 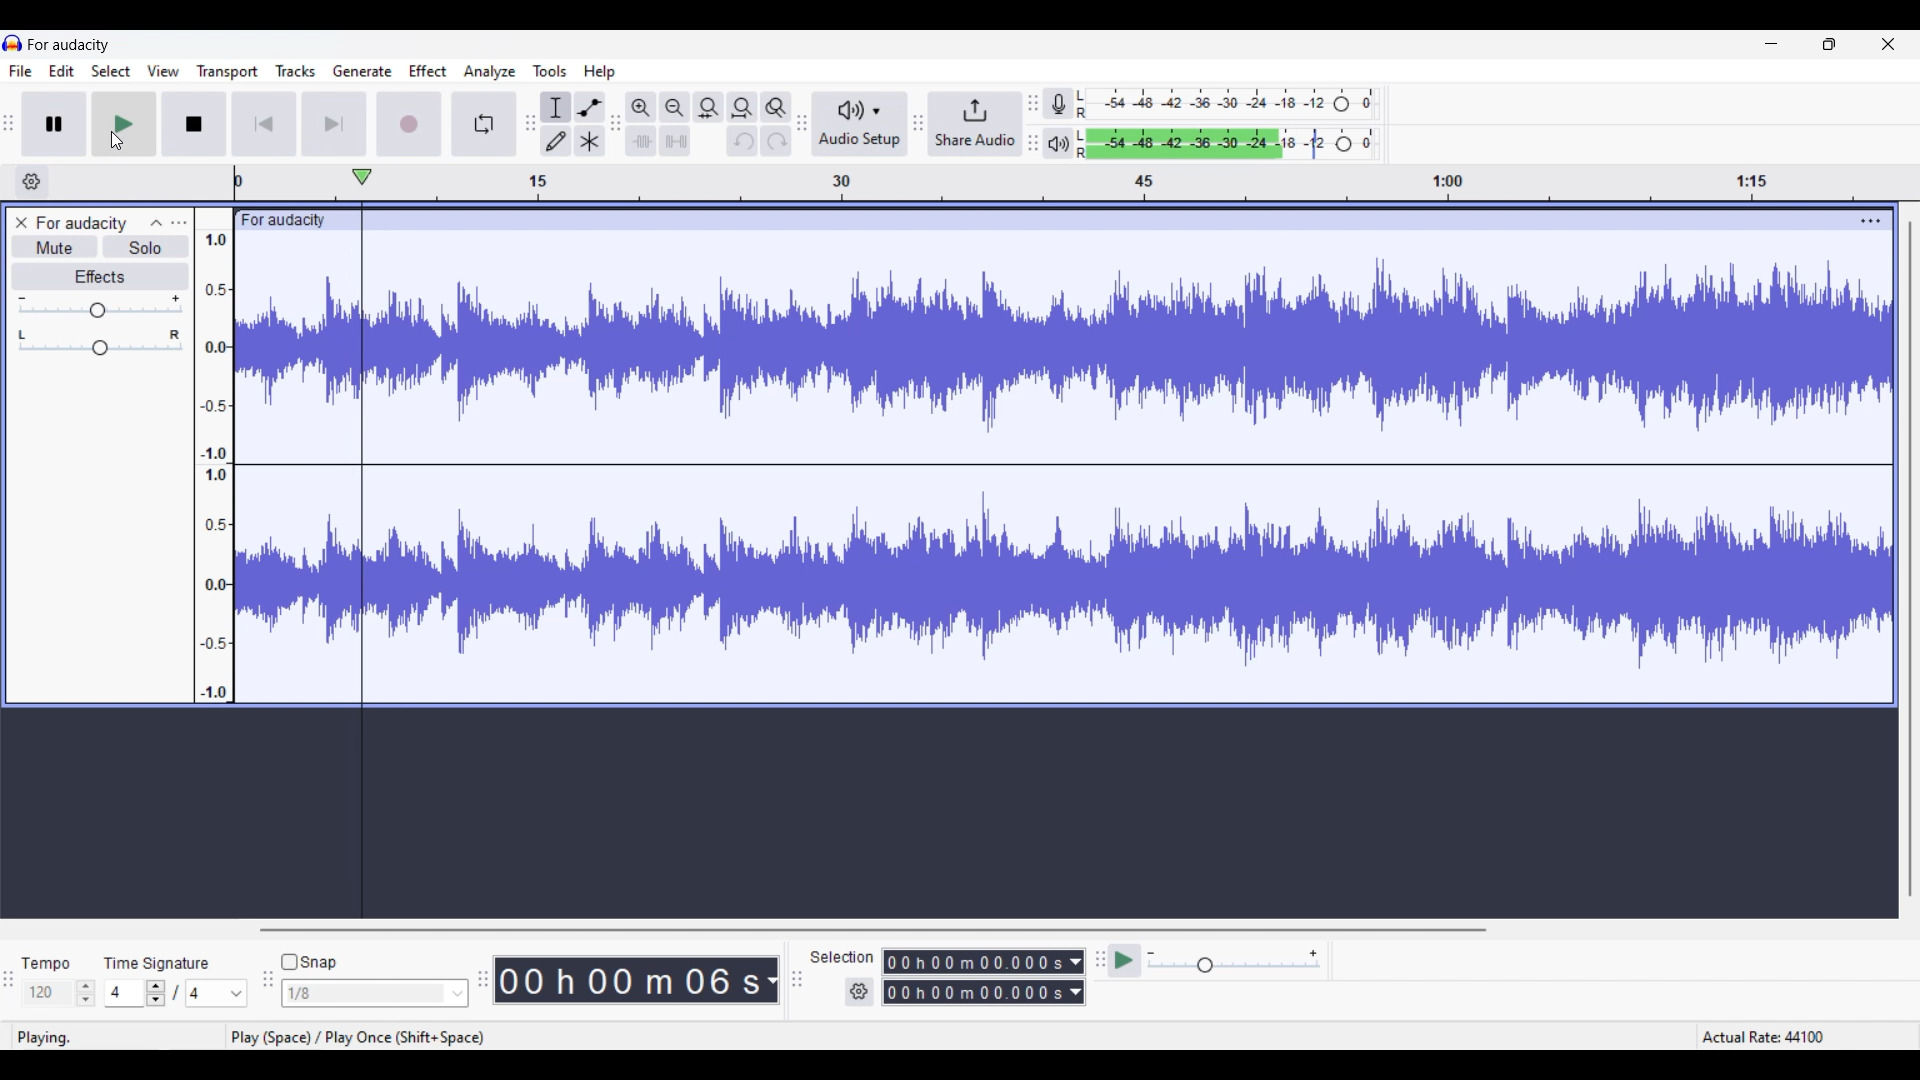 I want to click on Draw tool, so click(x=556, y=141).